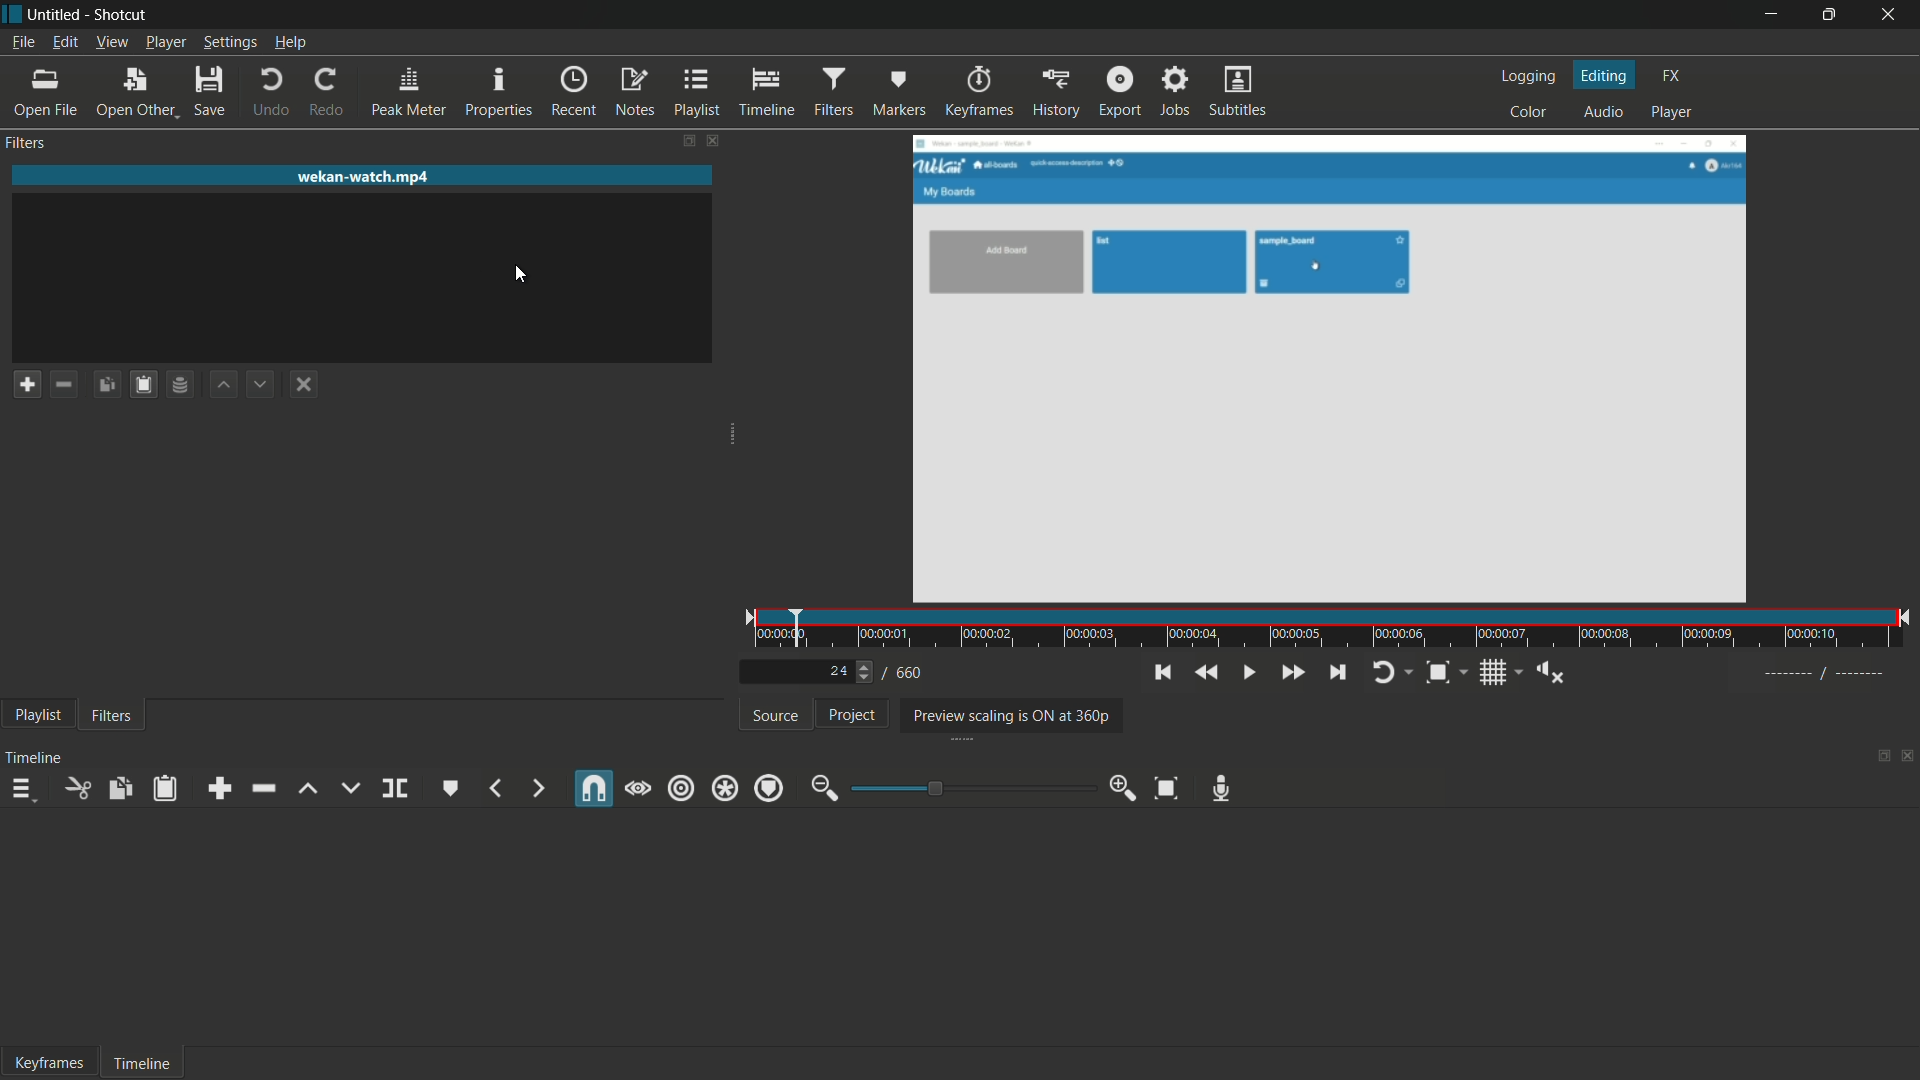 The width and height of the screenshot is (1920, 1080). What do you see at coordinates (537, 787) in the screenshot?
I see `next marker` at bounding box center [537, 787].